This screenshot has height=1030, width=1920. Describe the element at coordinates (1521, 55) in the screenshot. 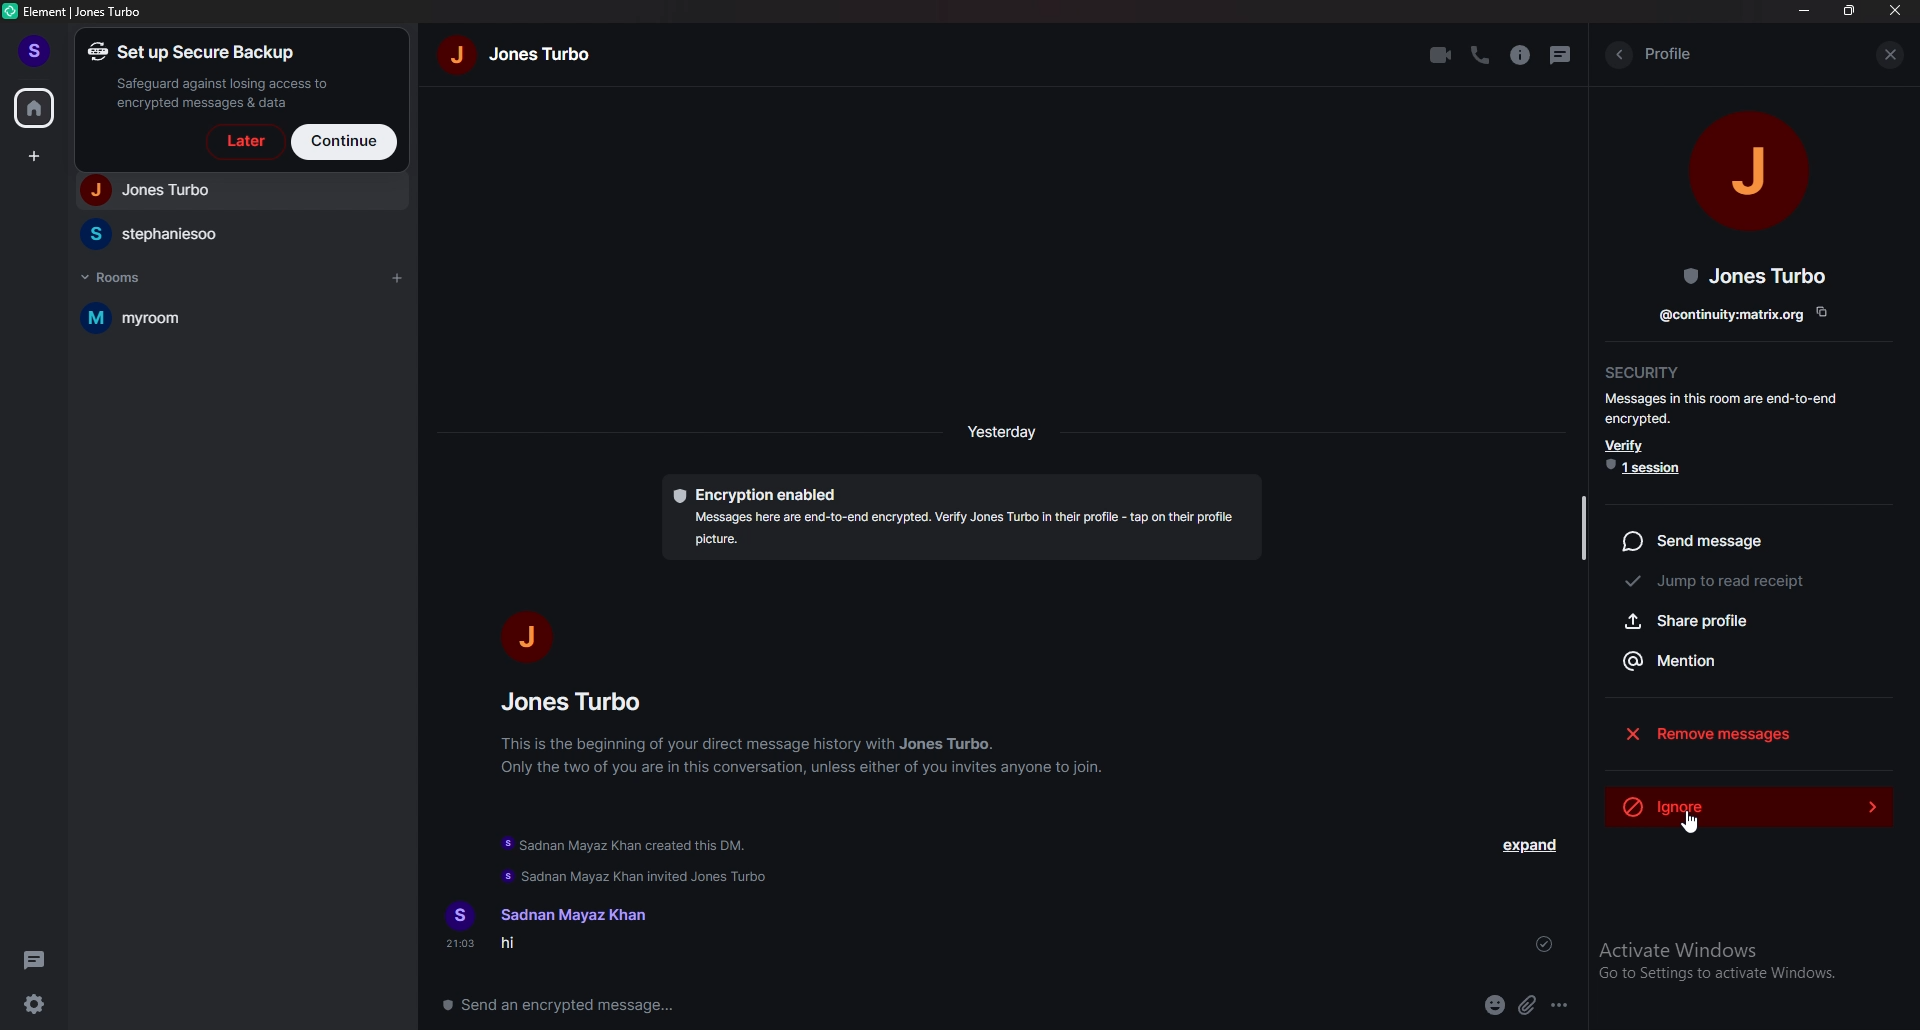

I see `info` at that location.